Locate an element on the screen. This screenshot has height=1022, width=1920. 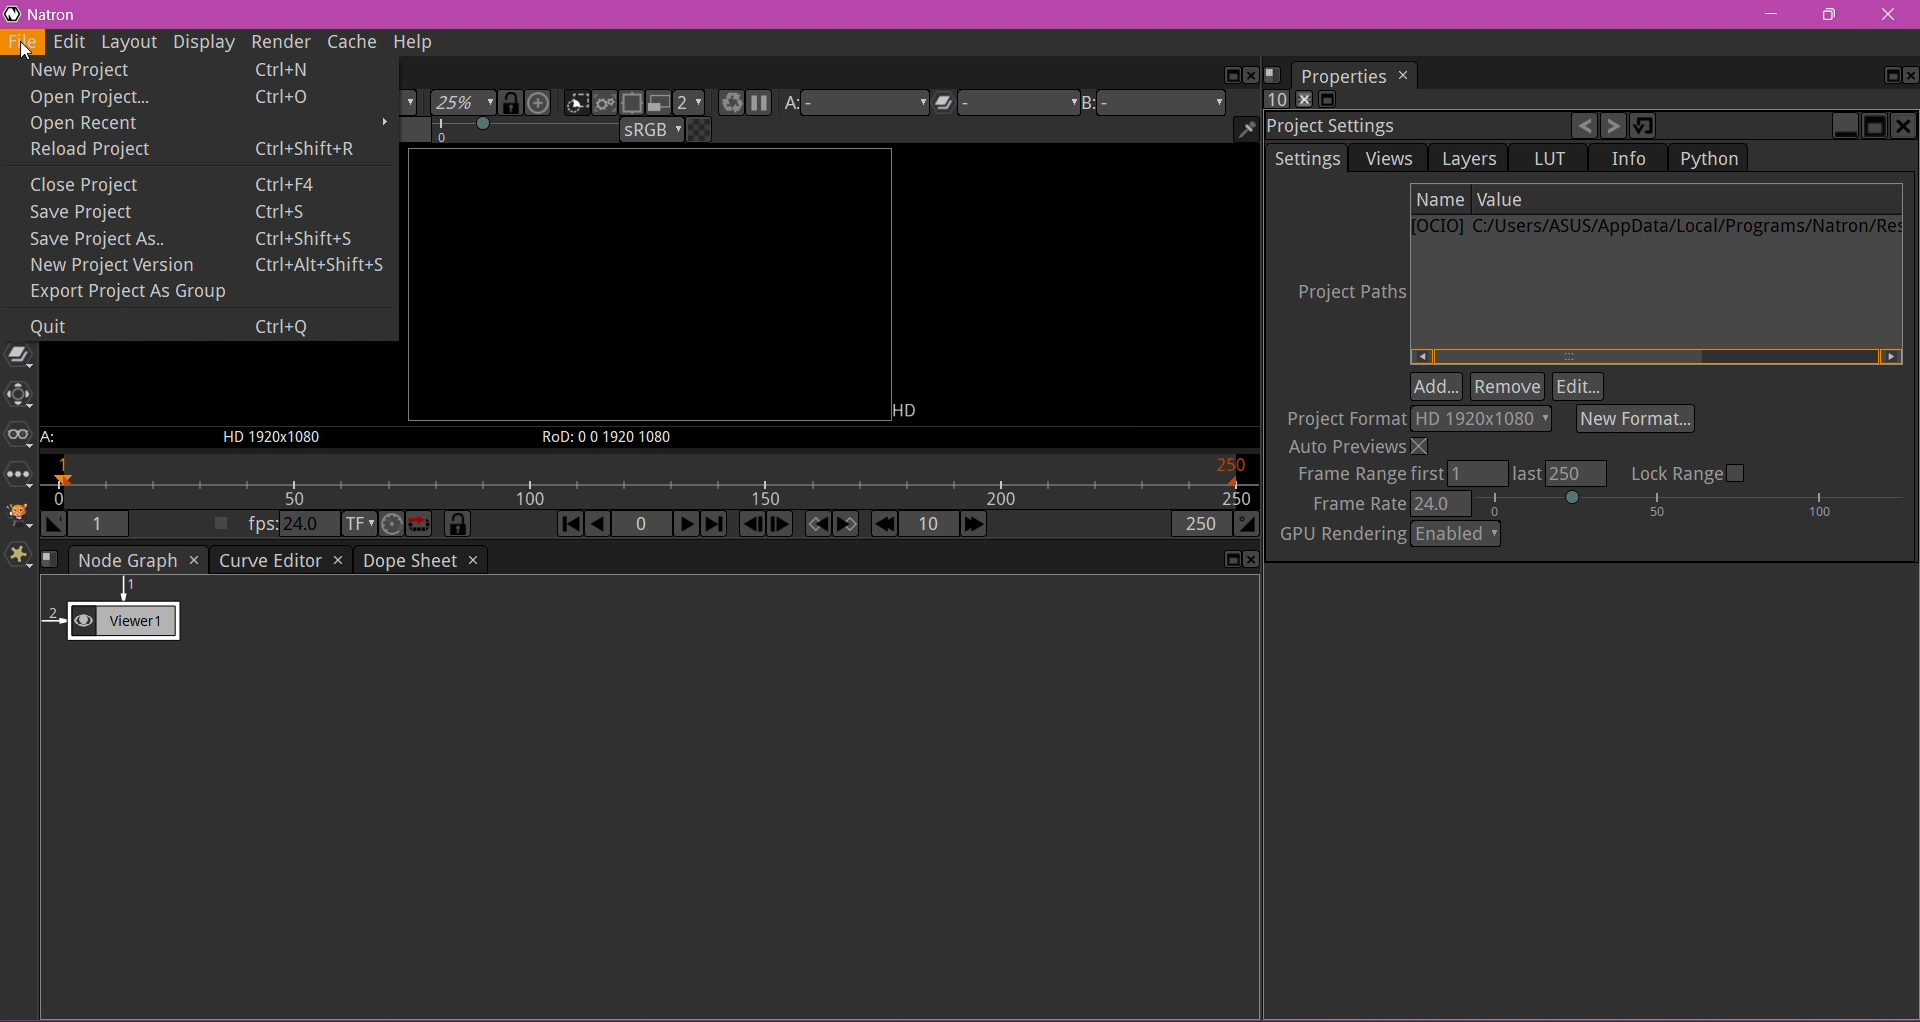
Other is located at coordinates (20, 477).